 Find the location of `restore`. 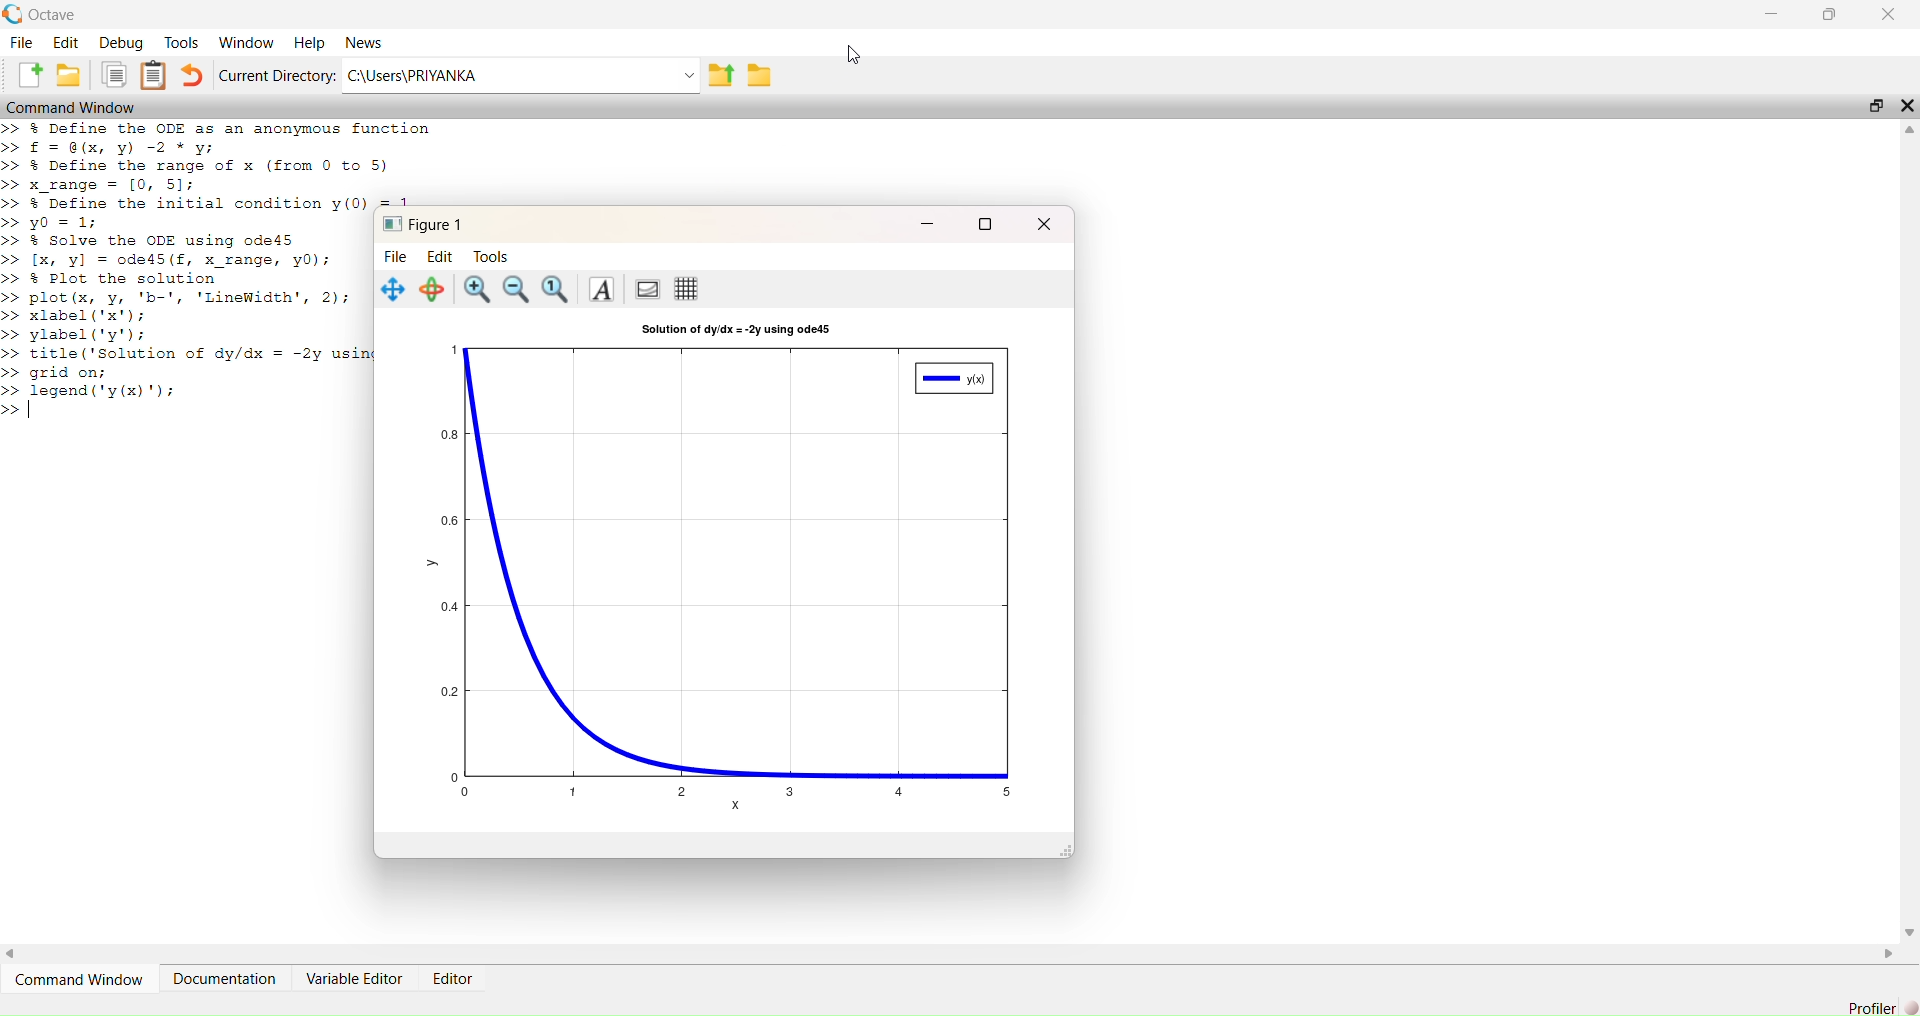

restore is located at coordinates (985, 223).